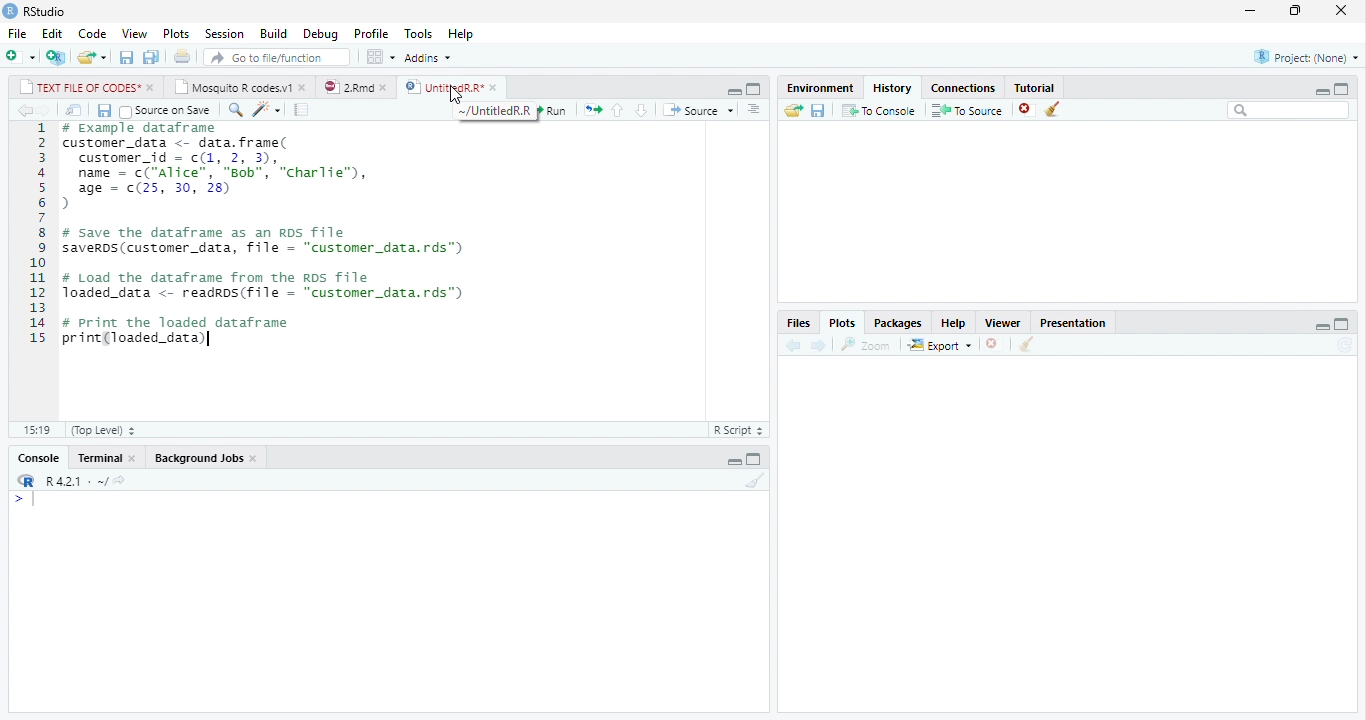 This screenshot has width=1366, height=720. I want to click on options, so click(756, 110).